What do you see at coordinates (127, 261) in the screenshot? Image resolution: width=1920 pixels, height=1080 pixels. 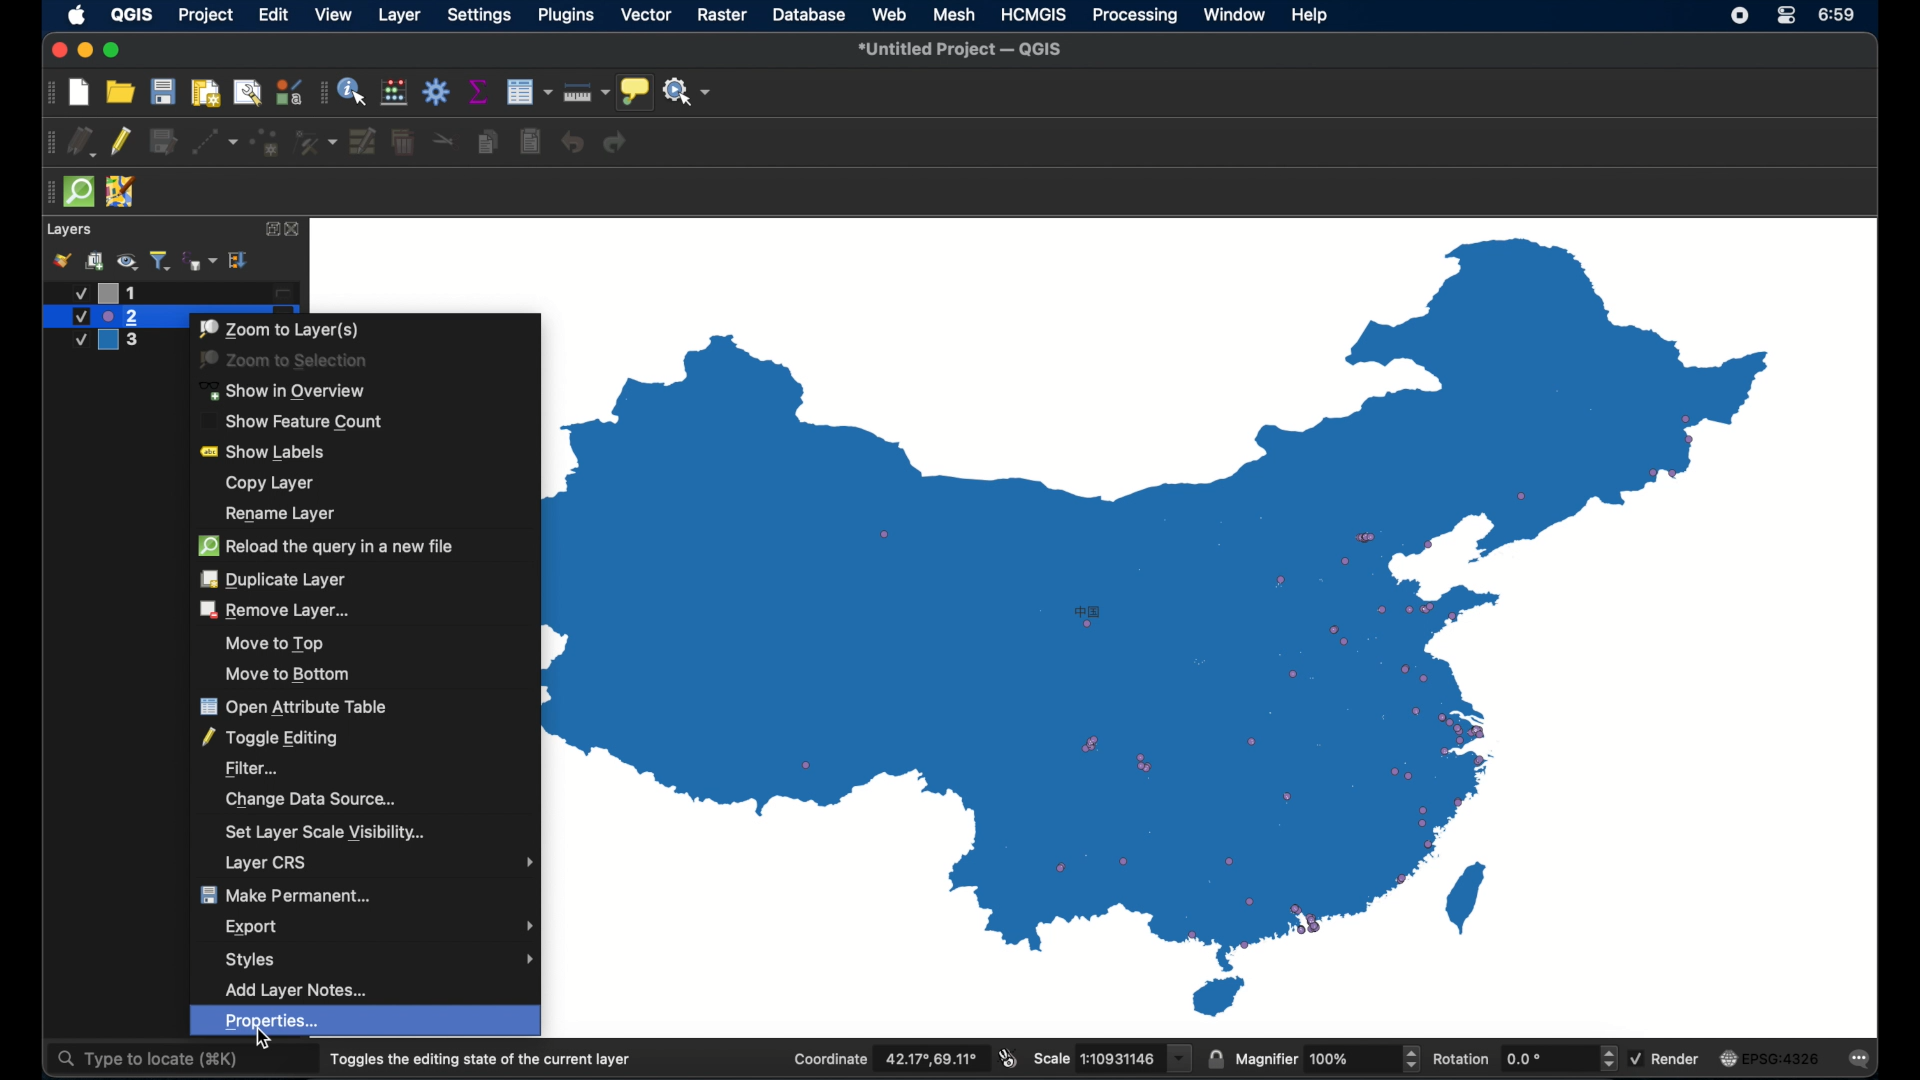 I see `manage map theme` at bounding box center [127, 261].